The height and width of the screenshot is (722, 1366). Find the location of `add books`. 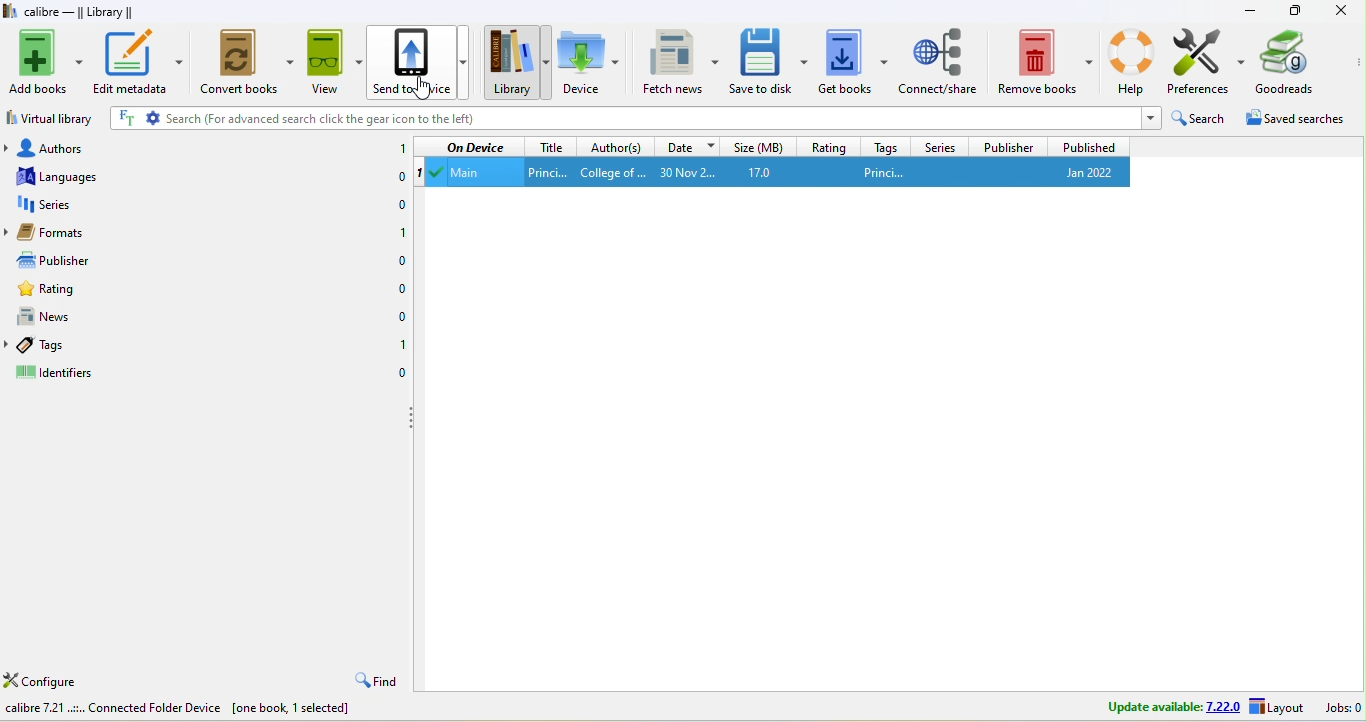

add books is located at coordinates (48, 61).